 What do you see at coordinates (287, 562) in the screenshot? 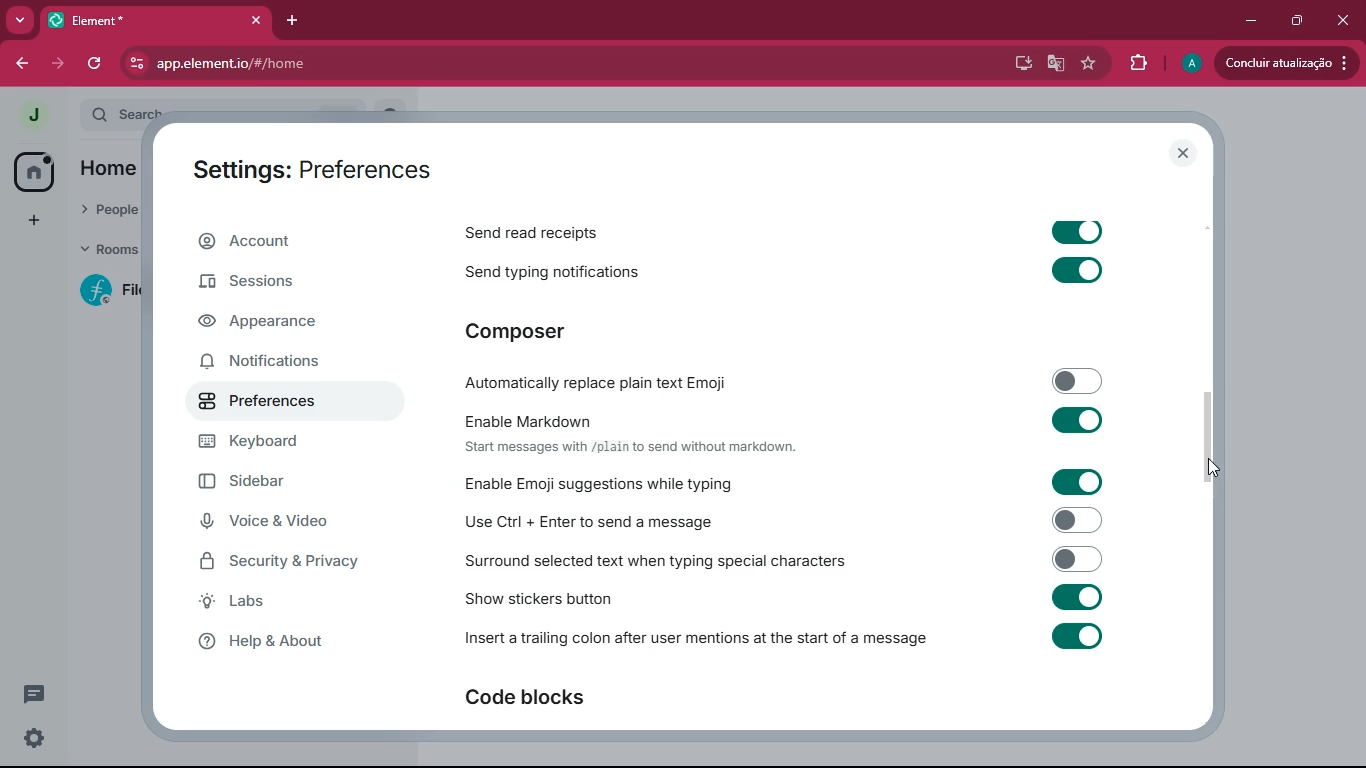
I see `security & privacy` at bounding box center [287, 562].